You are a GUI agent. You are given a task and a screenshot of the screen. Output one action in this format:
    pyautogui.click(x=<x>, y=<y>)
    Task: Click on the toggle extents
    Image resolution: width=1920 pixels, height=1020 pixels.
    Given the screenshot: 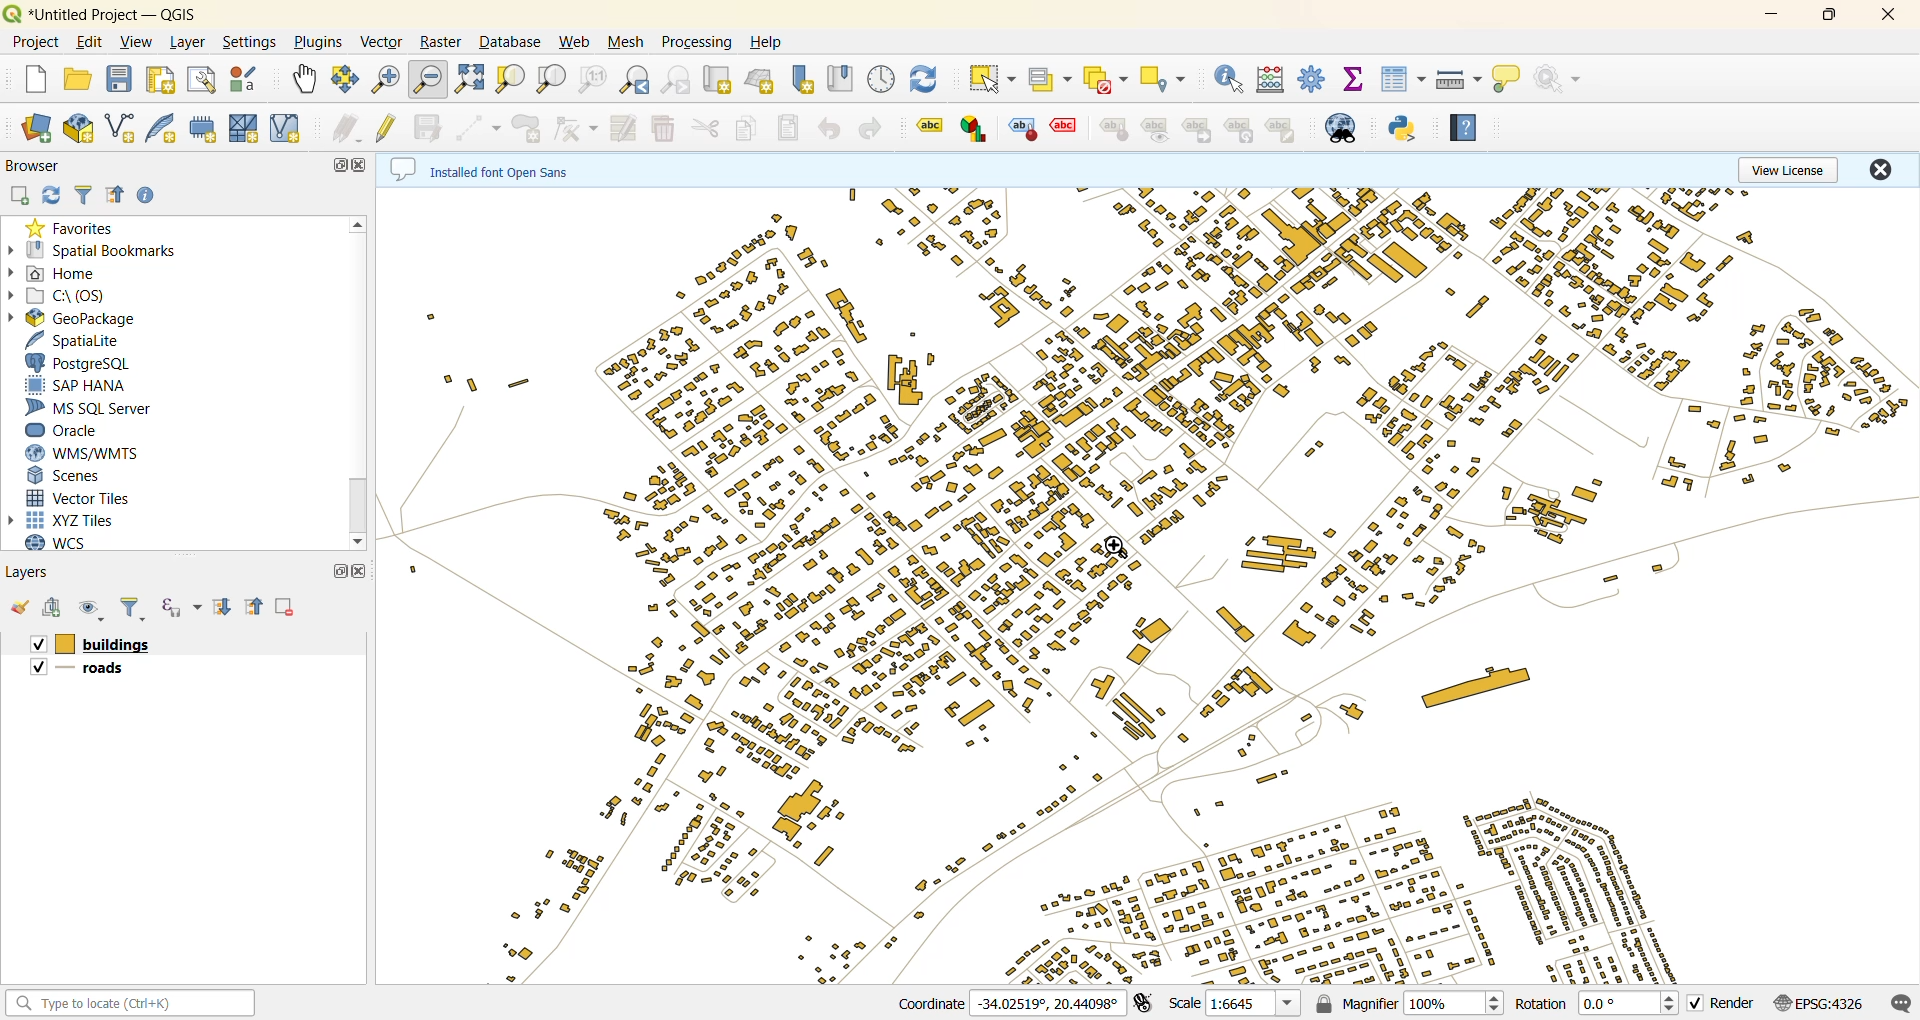 What is the action you would take?
    pyautogui.click(x=1145, y=1004)
    